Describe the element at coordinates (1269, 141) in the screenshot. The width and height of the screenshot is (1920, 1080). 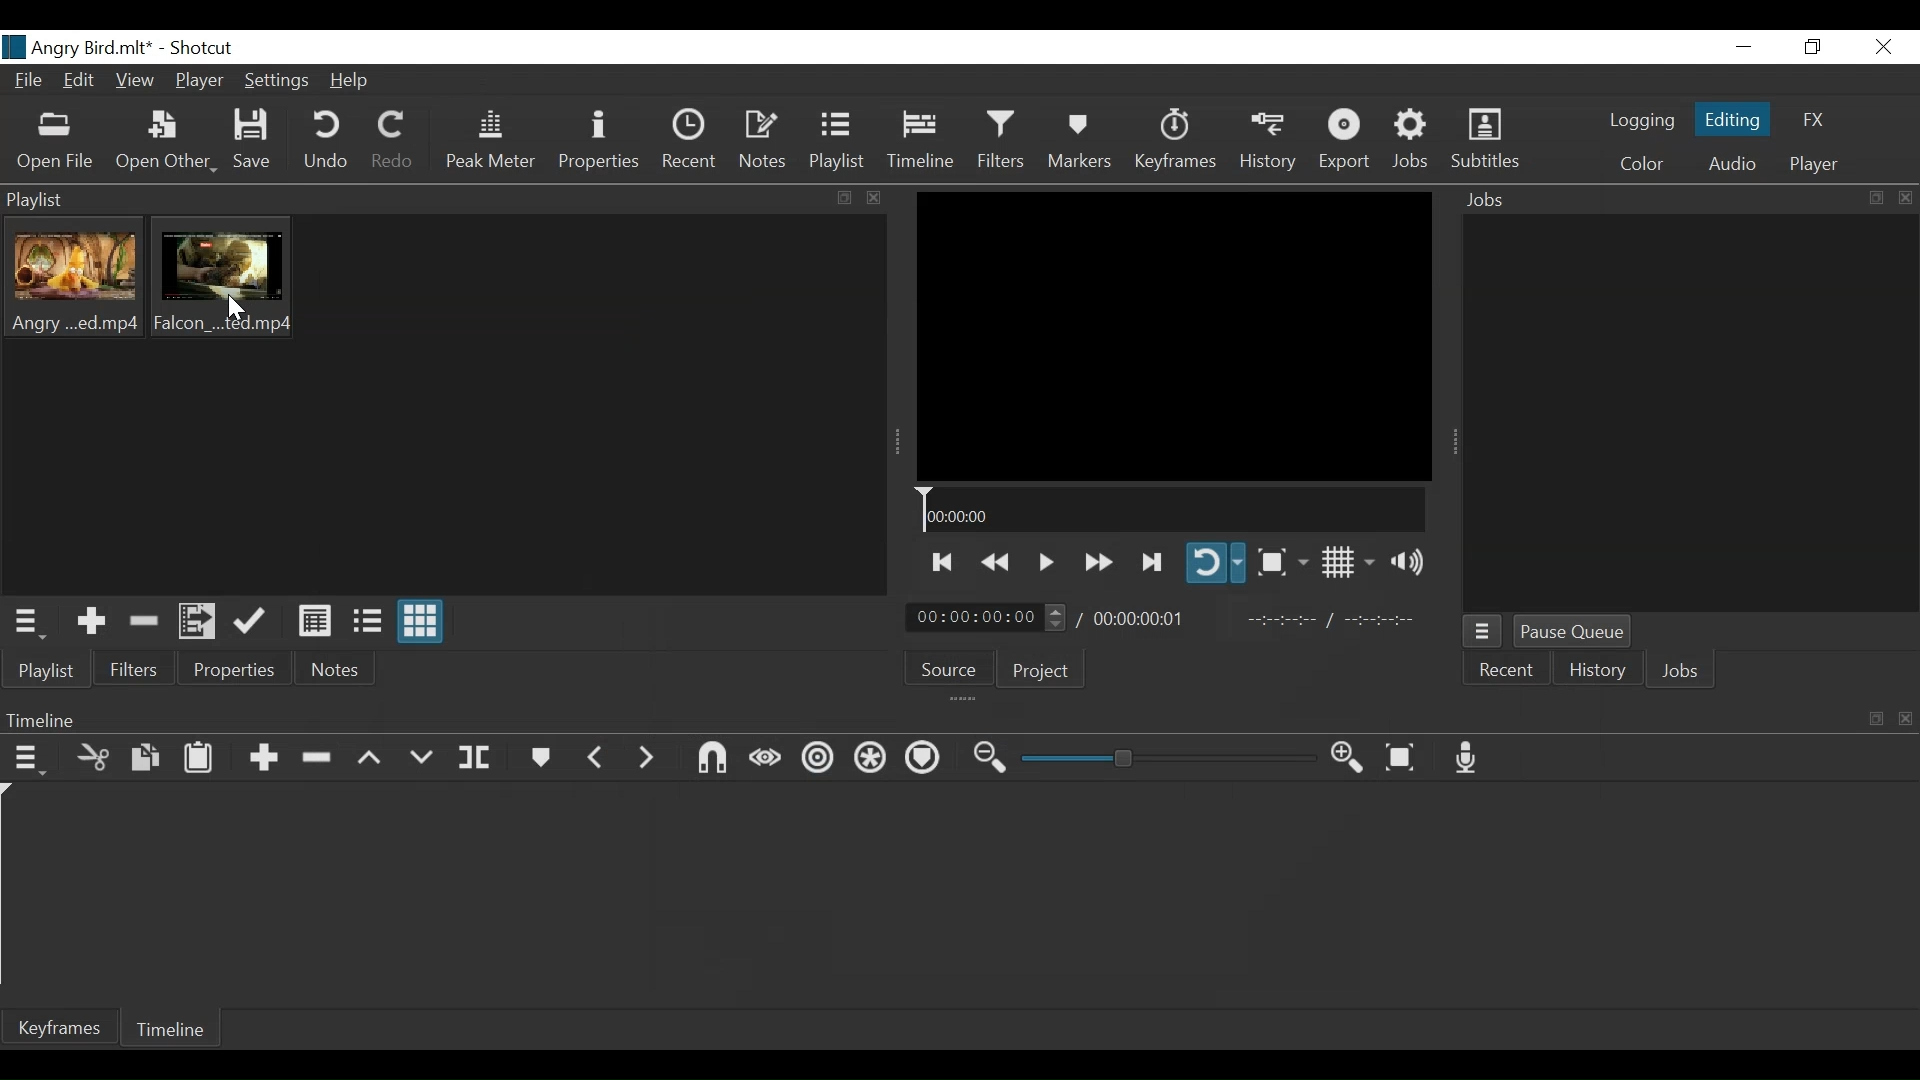
I see `History` at that location.